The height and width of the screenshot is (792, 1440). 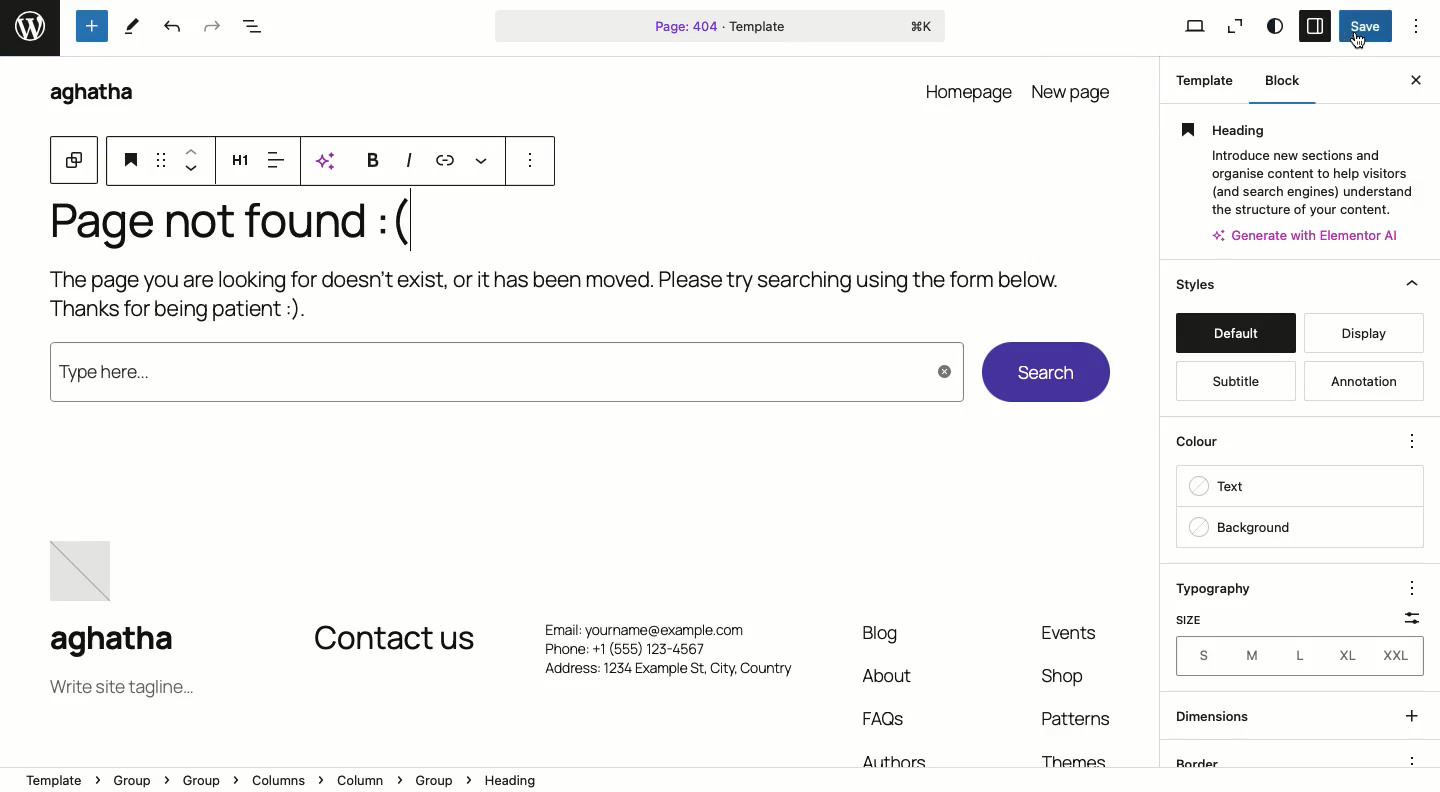 What do you see at coordinates (531, 161) in the screenshot?
I see `options` at bounding box center [531, 161].